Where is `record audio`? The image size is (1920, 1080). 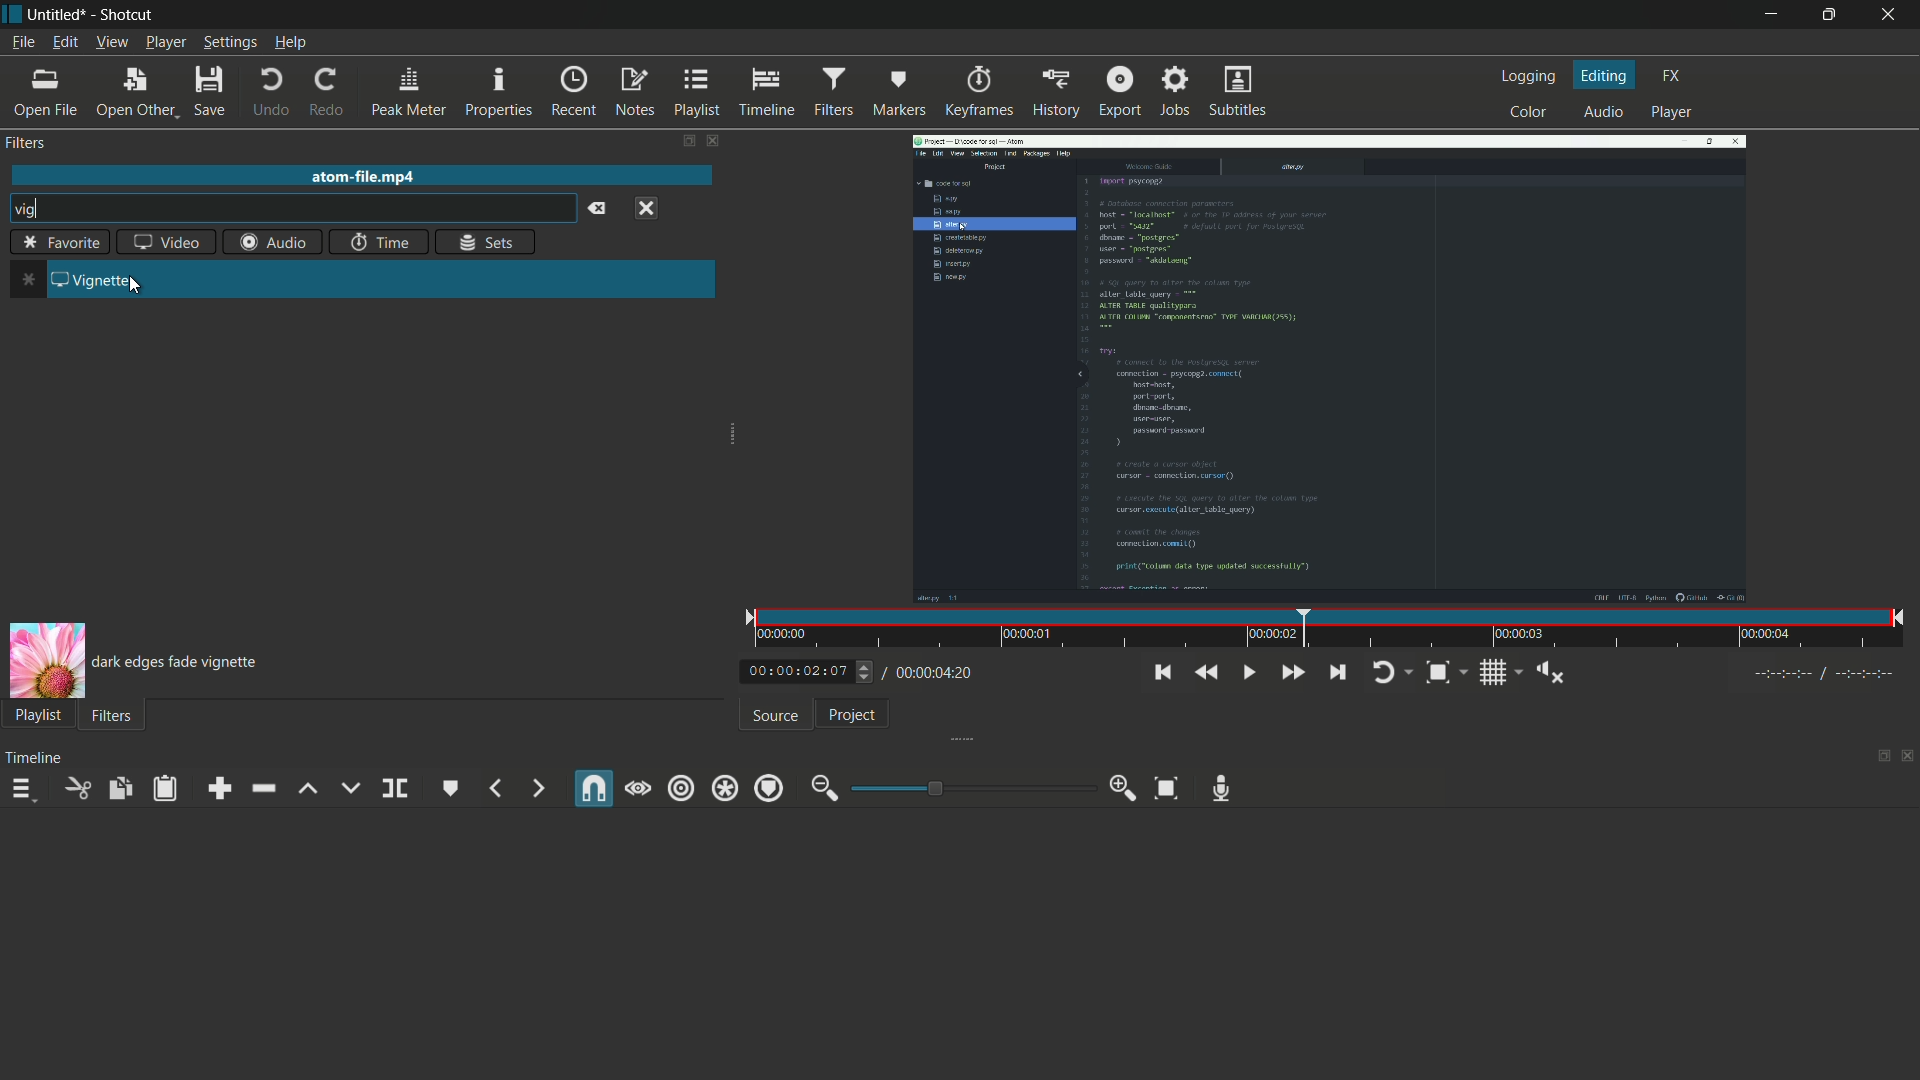 record audio is located at coordinates (1222, 789).